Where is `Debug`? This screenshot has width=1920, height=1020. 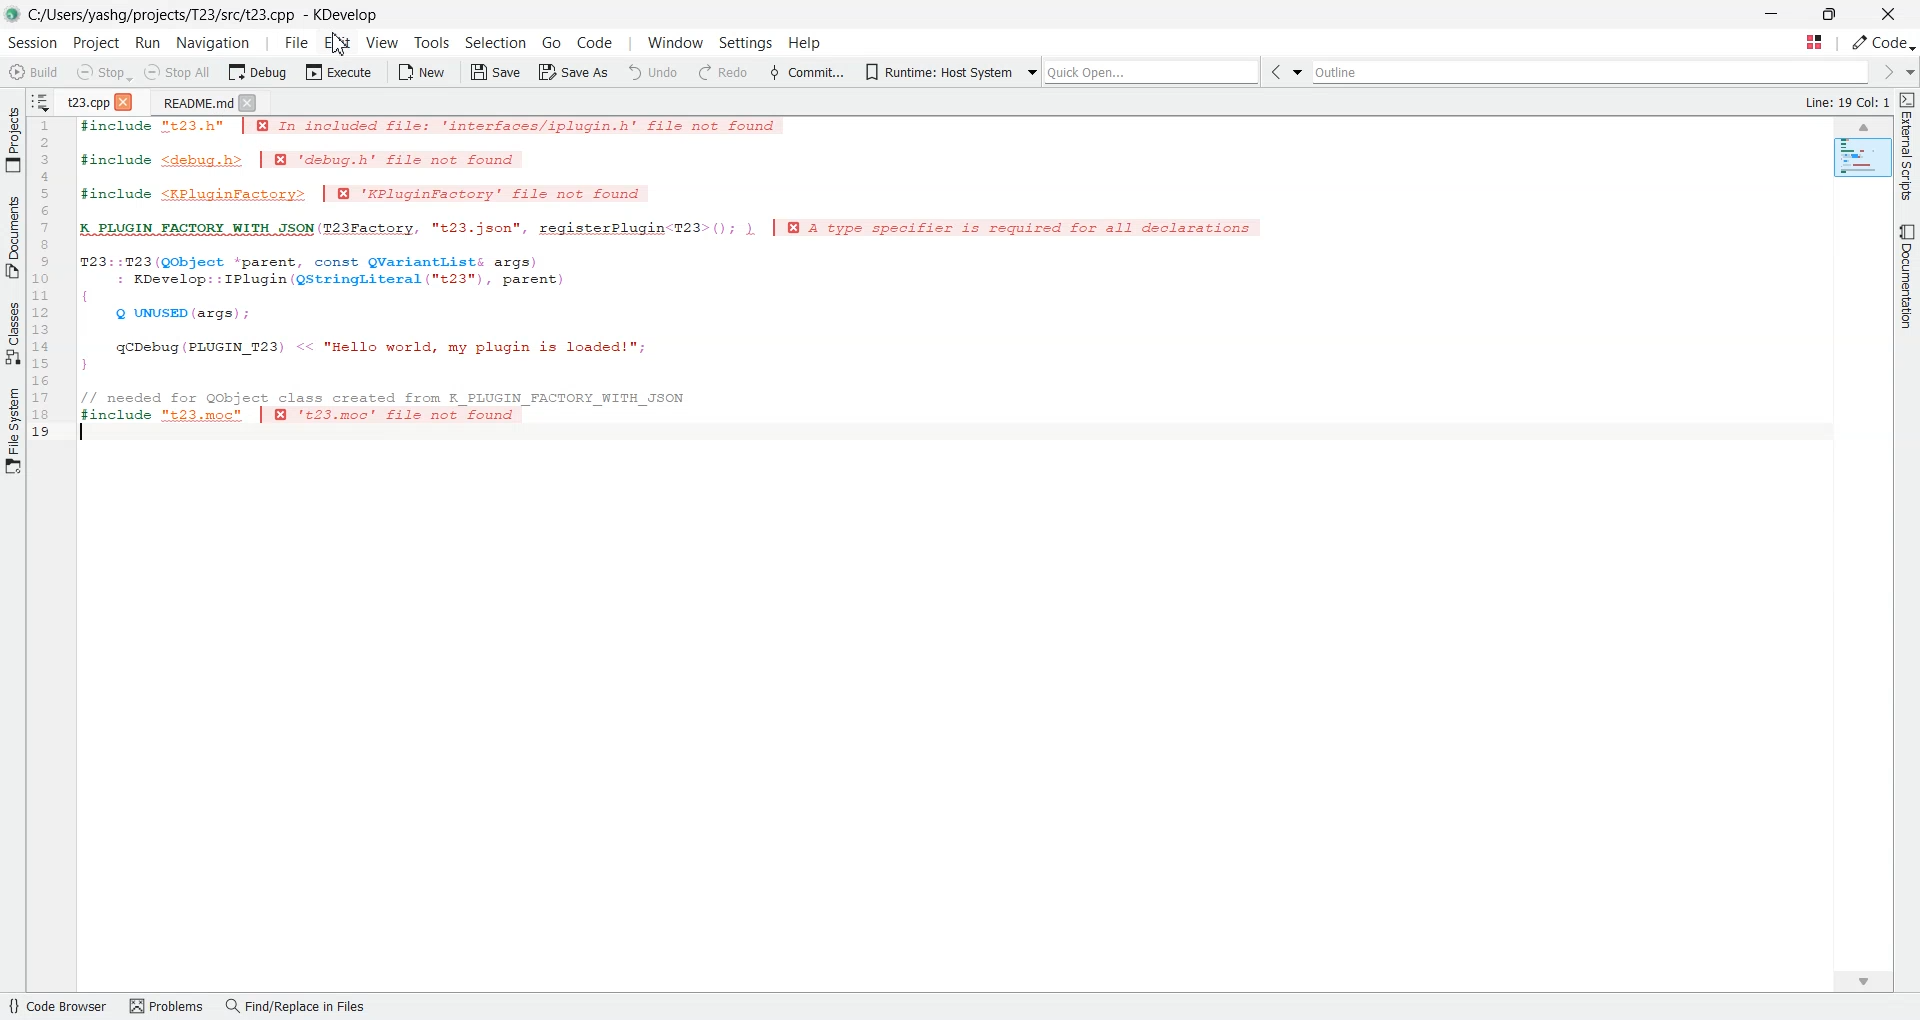 Debug is located at coordinates (257, 72).